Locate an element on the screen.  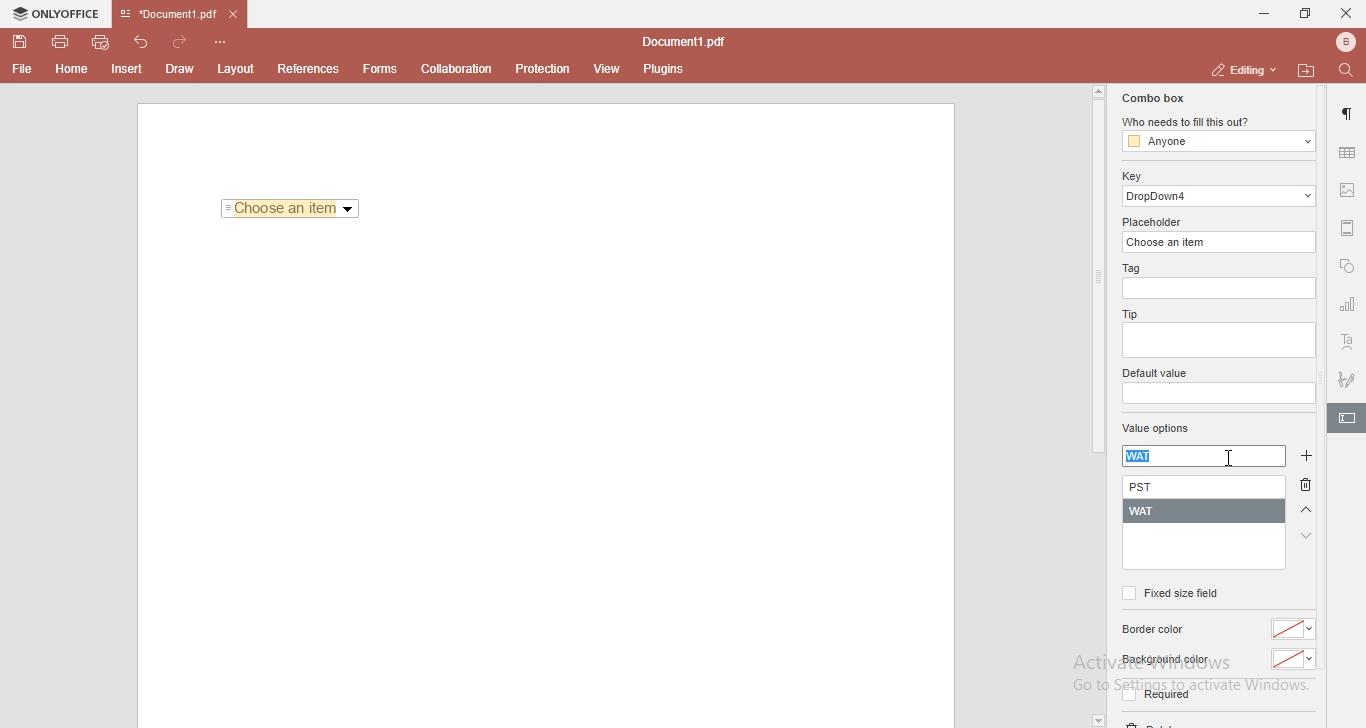
key is located at coordinates (1131, 176).